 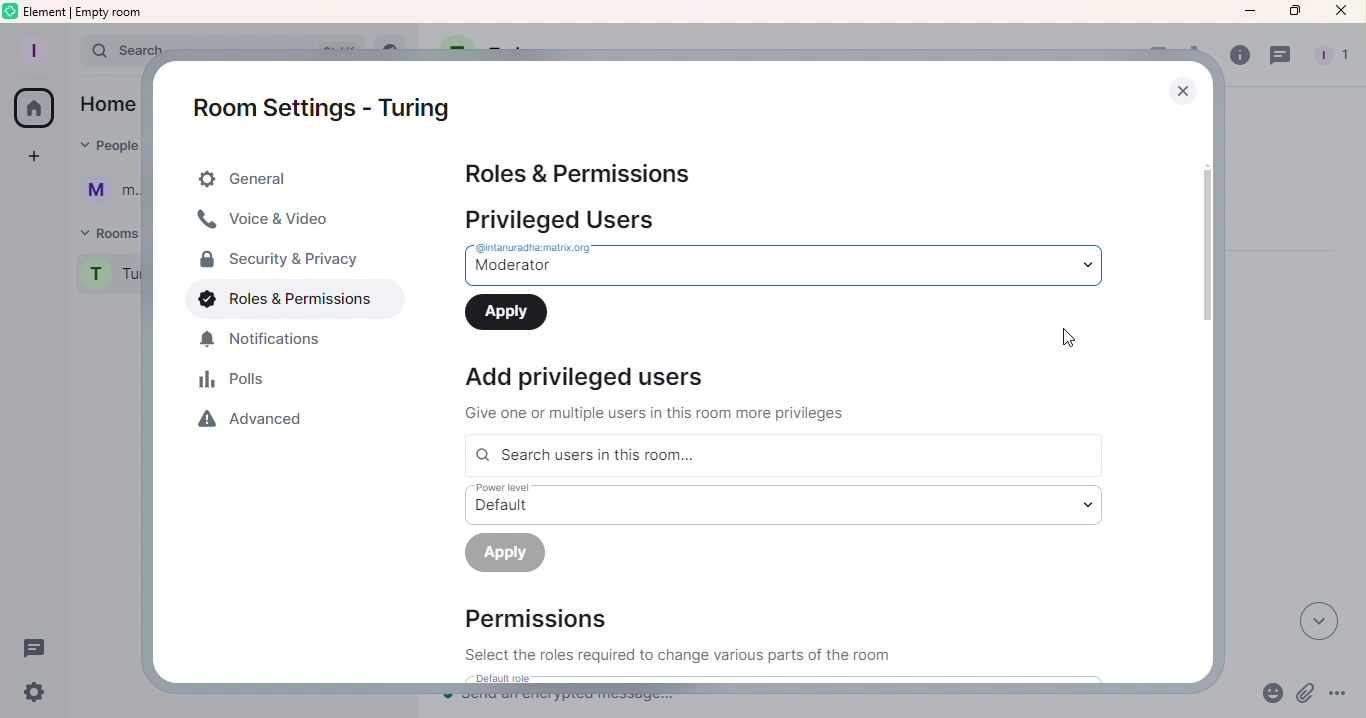 What do you see at coordinates (1181, 87) in the screenshot?
I see `Close` at bounding box center [1181, 87].